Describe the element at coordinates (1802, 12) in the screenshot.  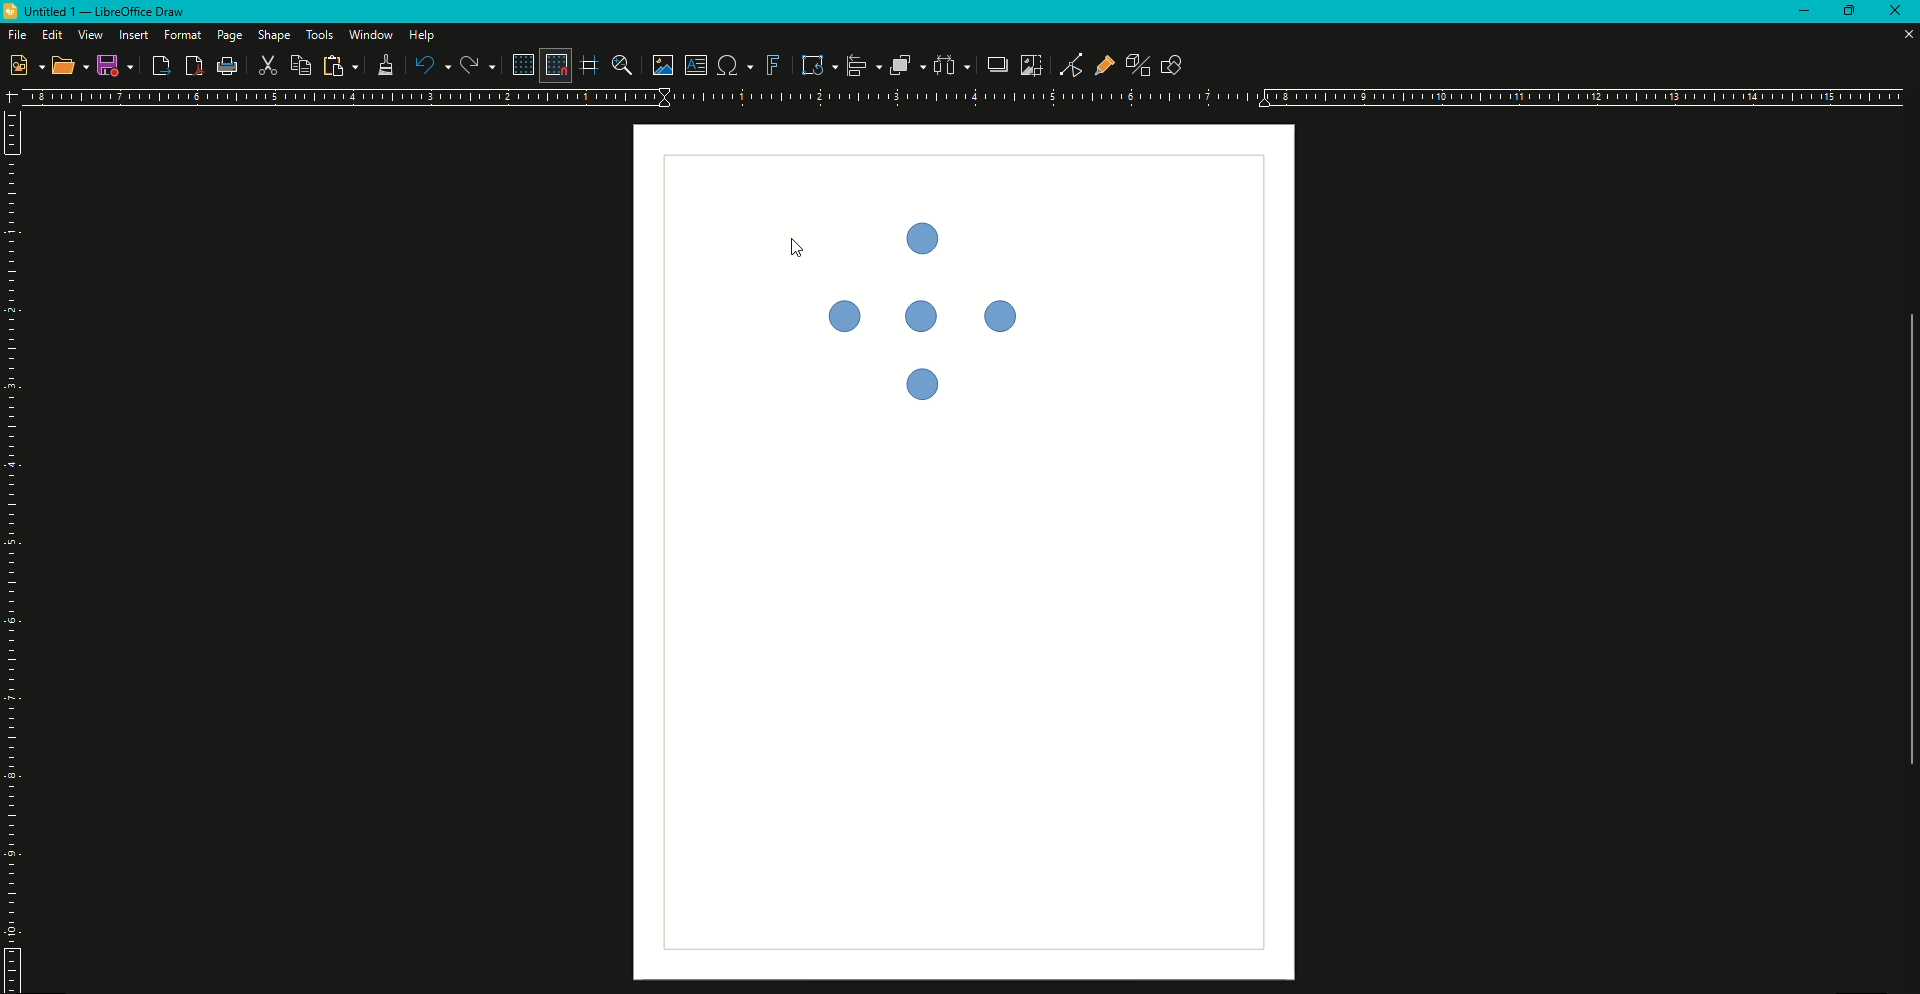
I see `Minimize` at that location.